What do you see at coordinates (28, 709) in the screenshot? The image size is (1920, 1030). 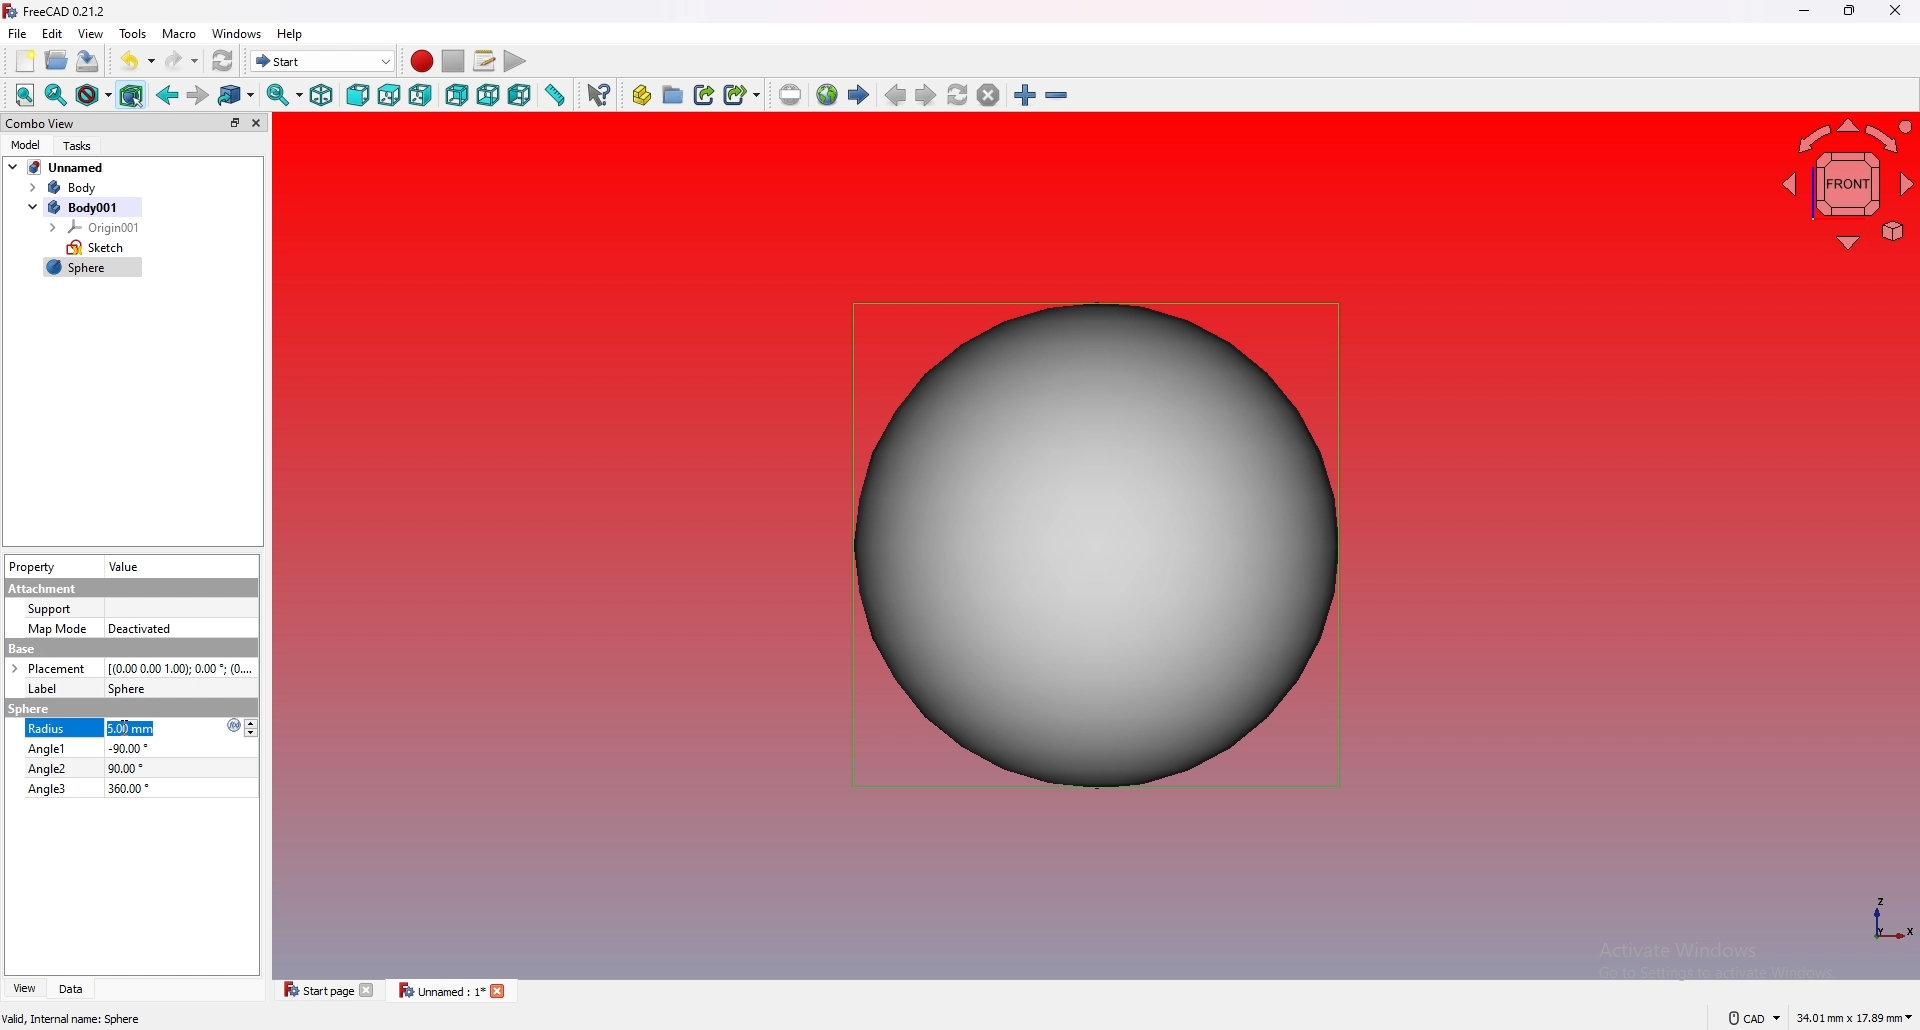 I see `sphere` at bounding box center [28, 709].